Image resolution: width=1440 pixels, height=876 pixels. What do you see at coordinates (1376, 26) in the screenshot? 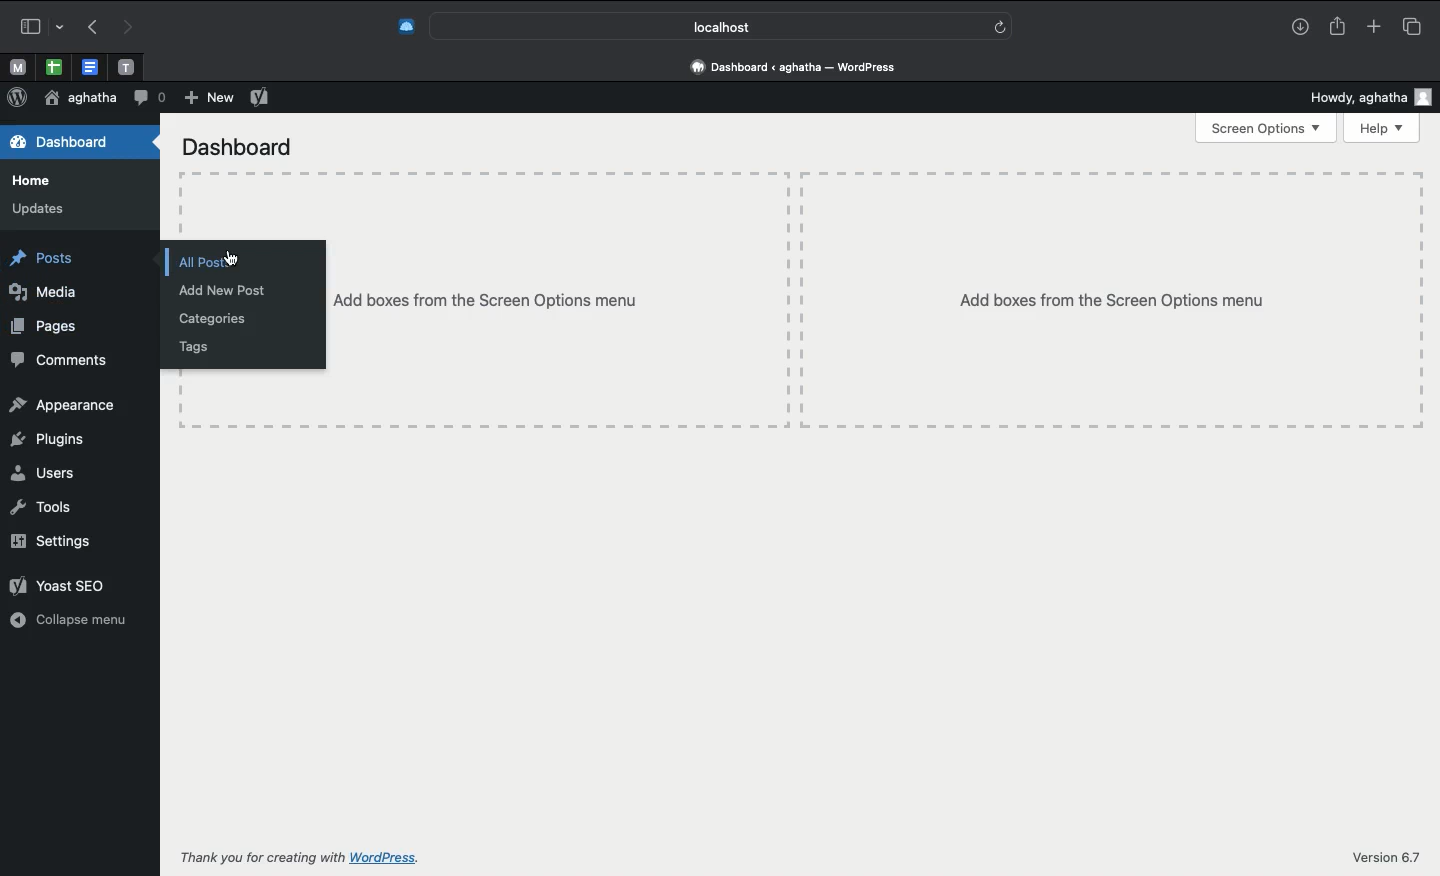
I see `Add new tab` at bounding box center [1376, 26].